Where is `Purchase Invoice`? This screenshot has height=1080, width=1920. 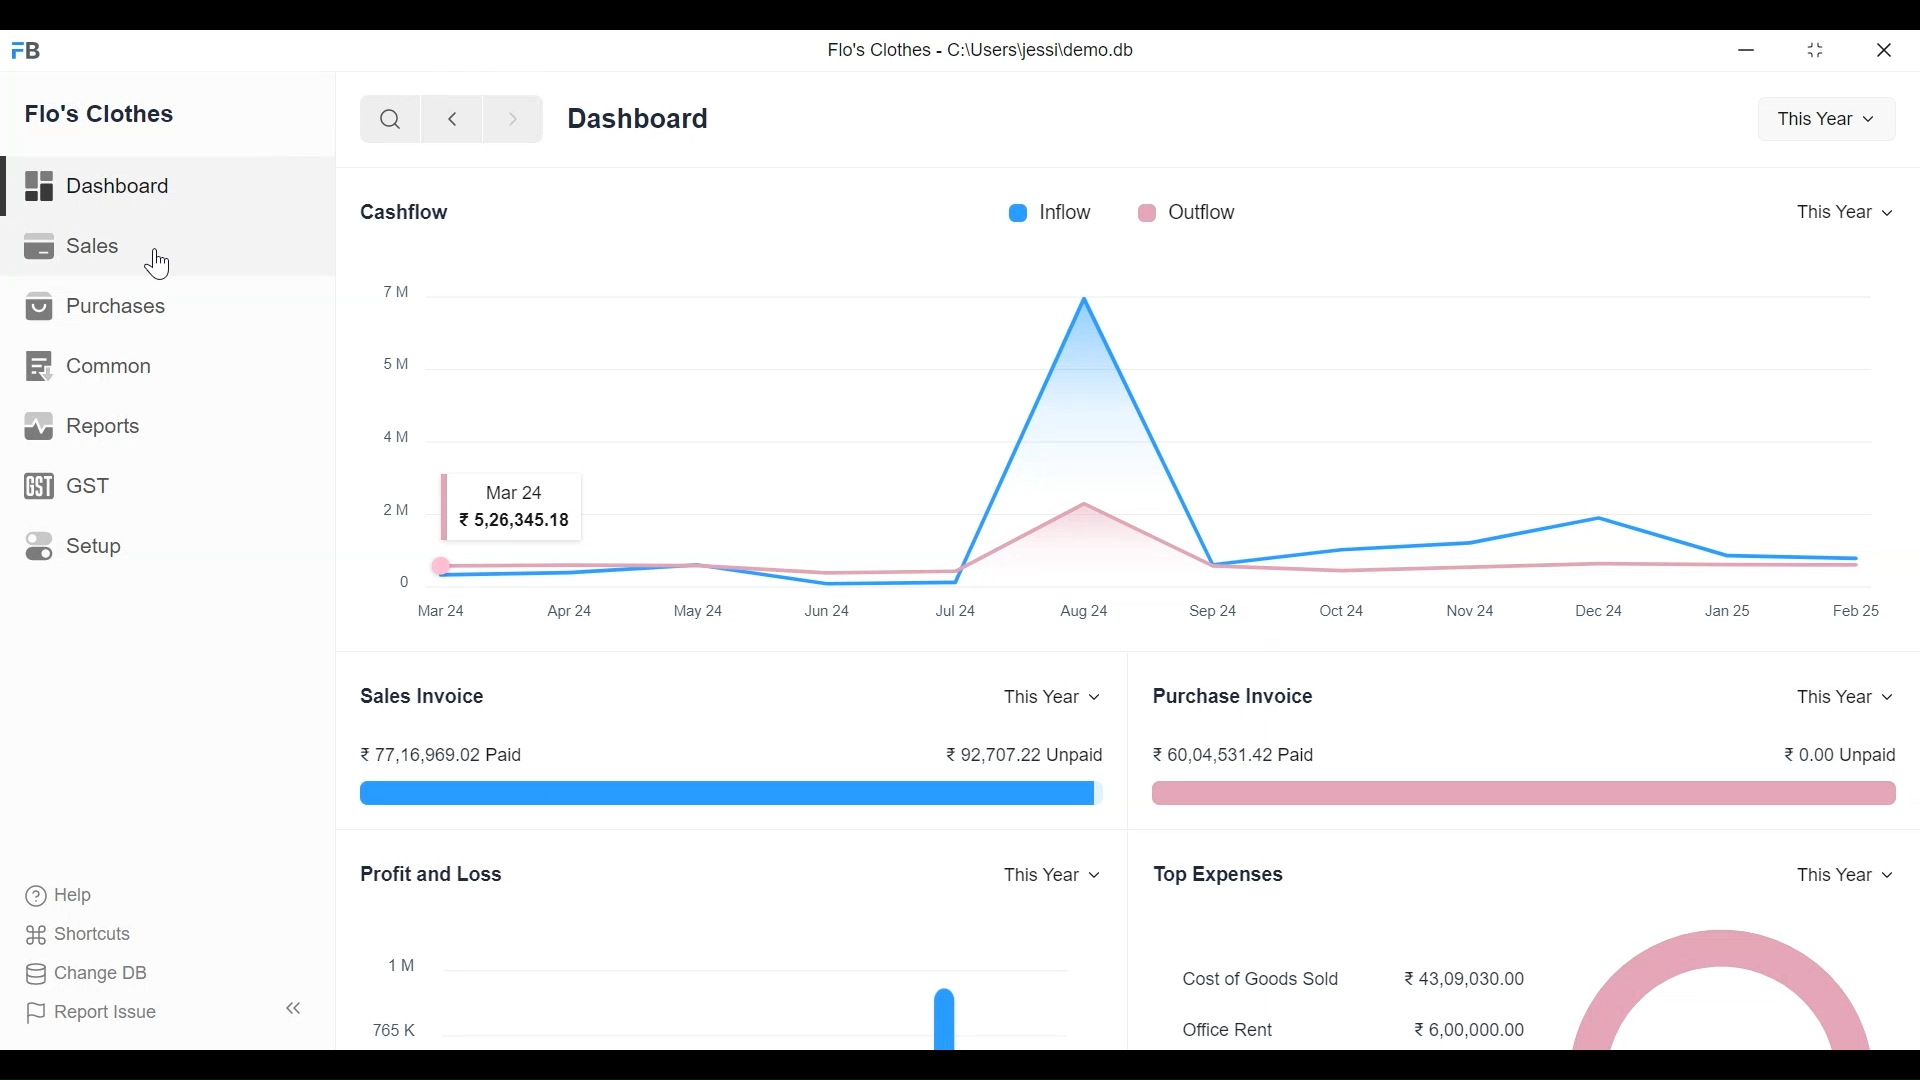
Purchase Invoice is located at coordinates (1230, 696).